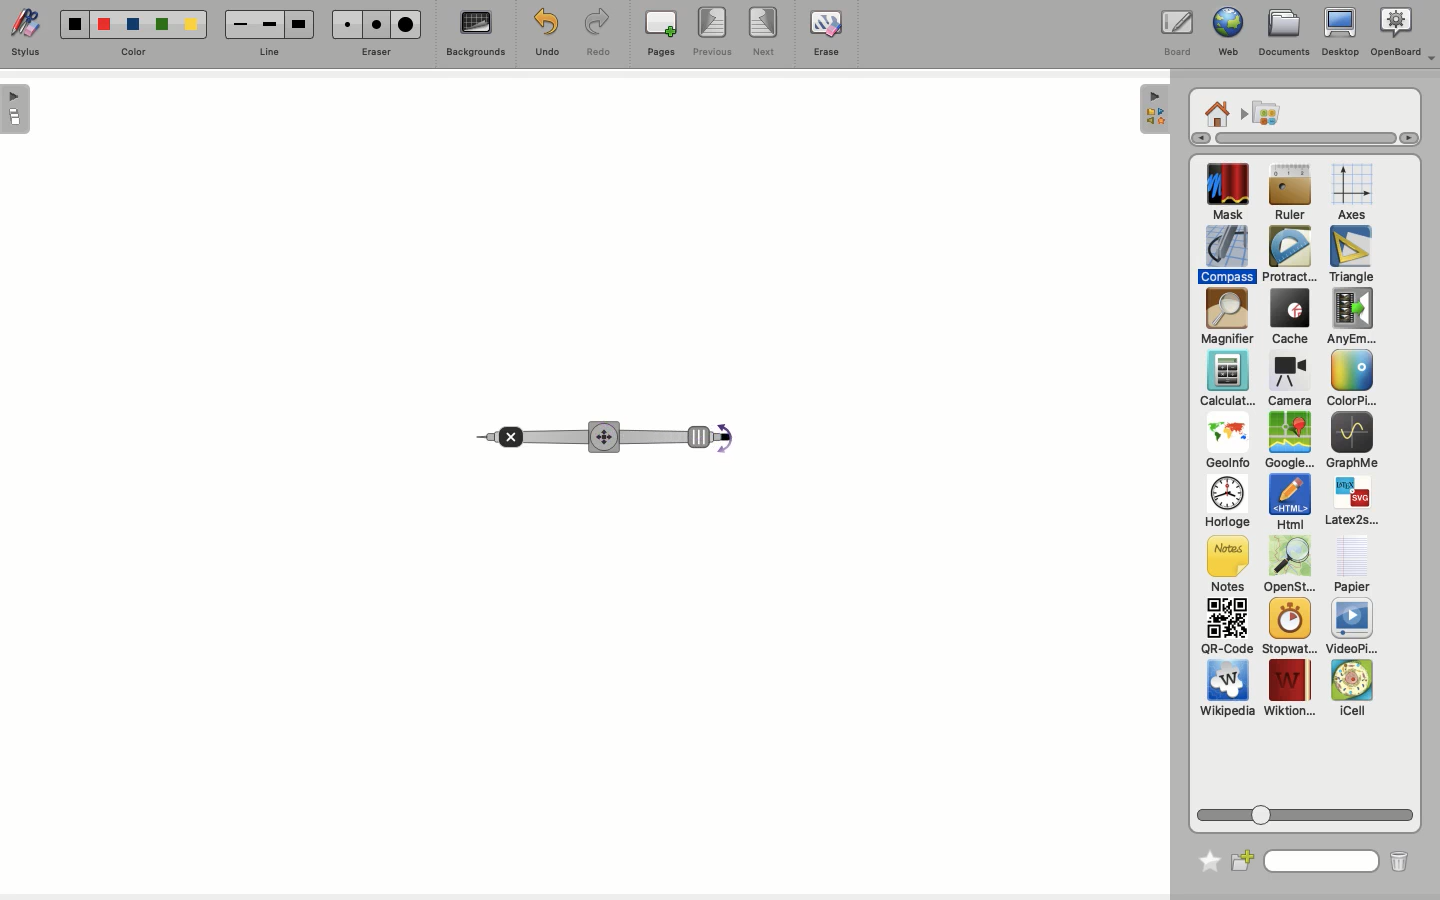 The image size is (1440, 900). Describe the element at coordinates (1322, 859) in the screenshot. I see `Search` at that location.